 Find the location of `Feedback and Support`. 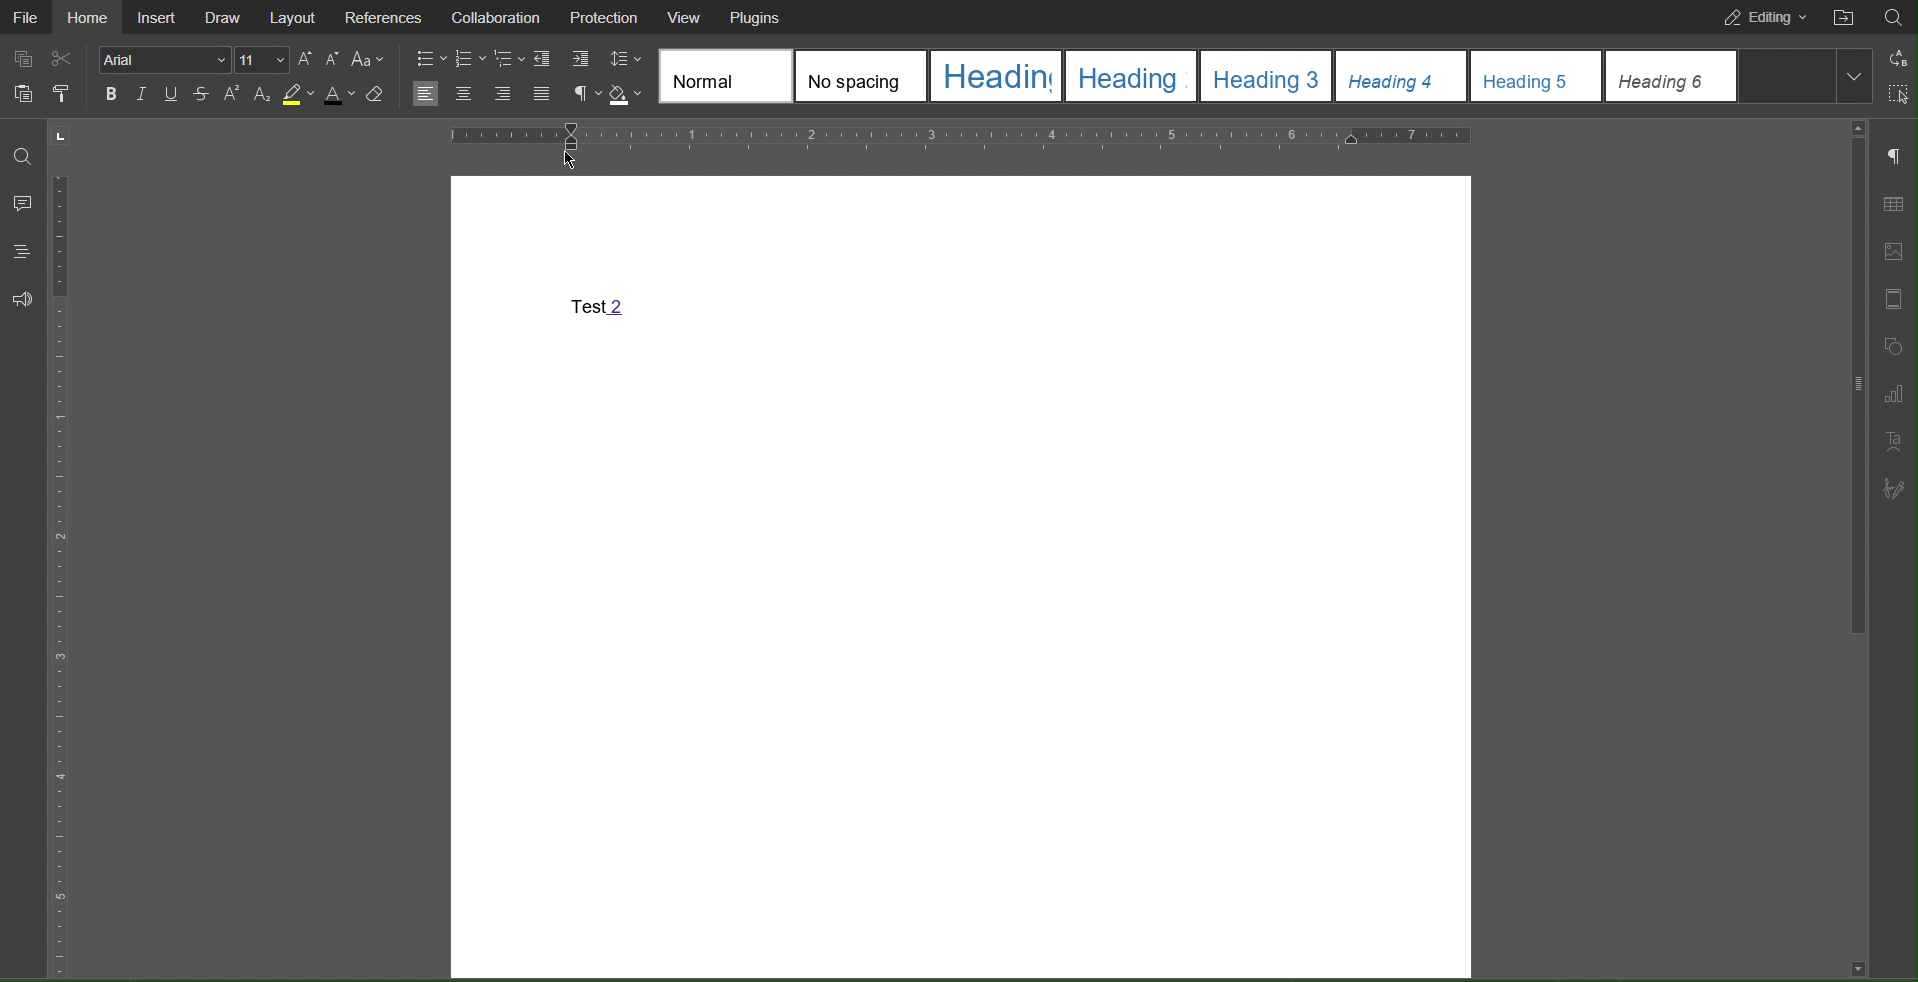

Feedback and Support is located at coordinates (22, 300).